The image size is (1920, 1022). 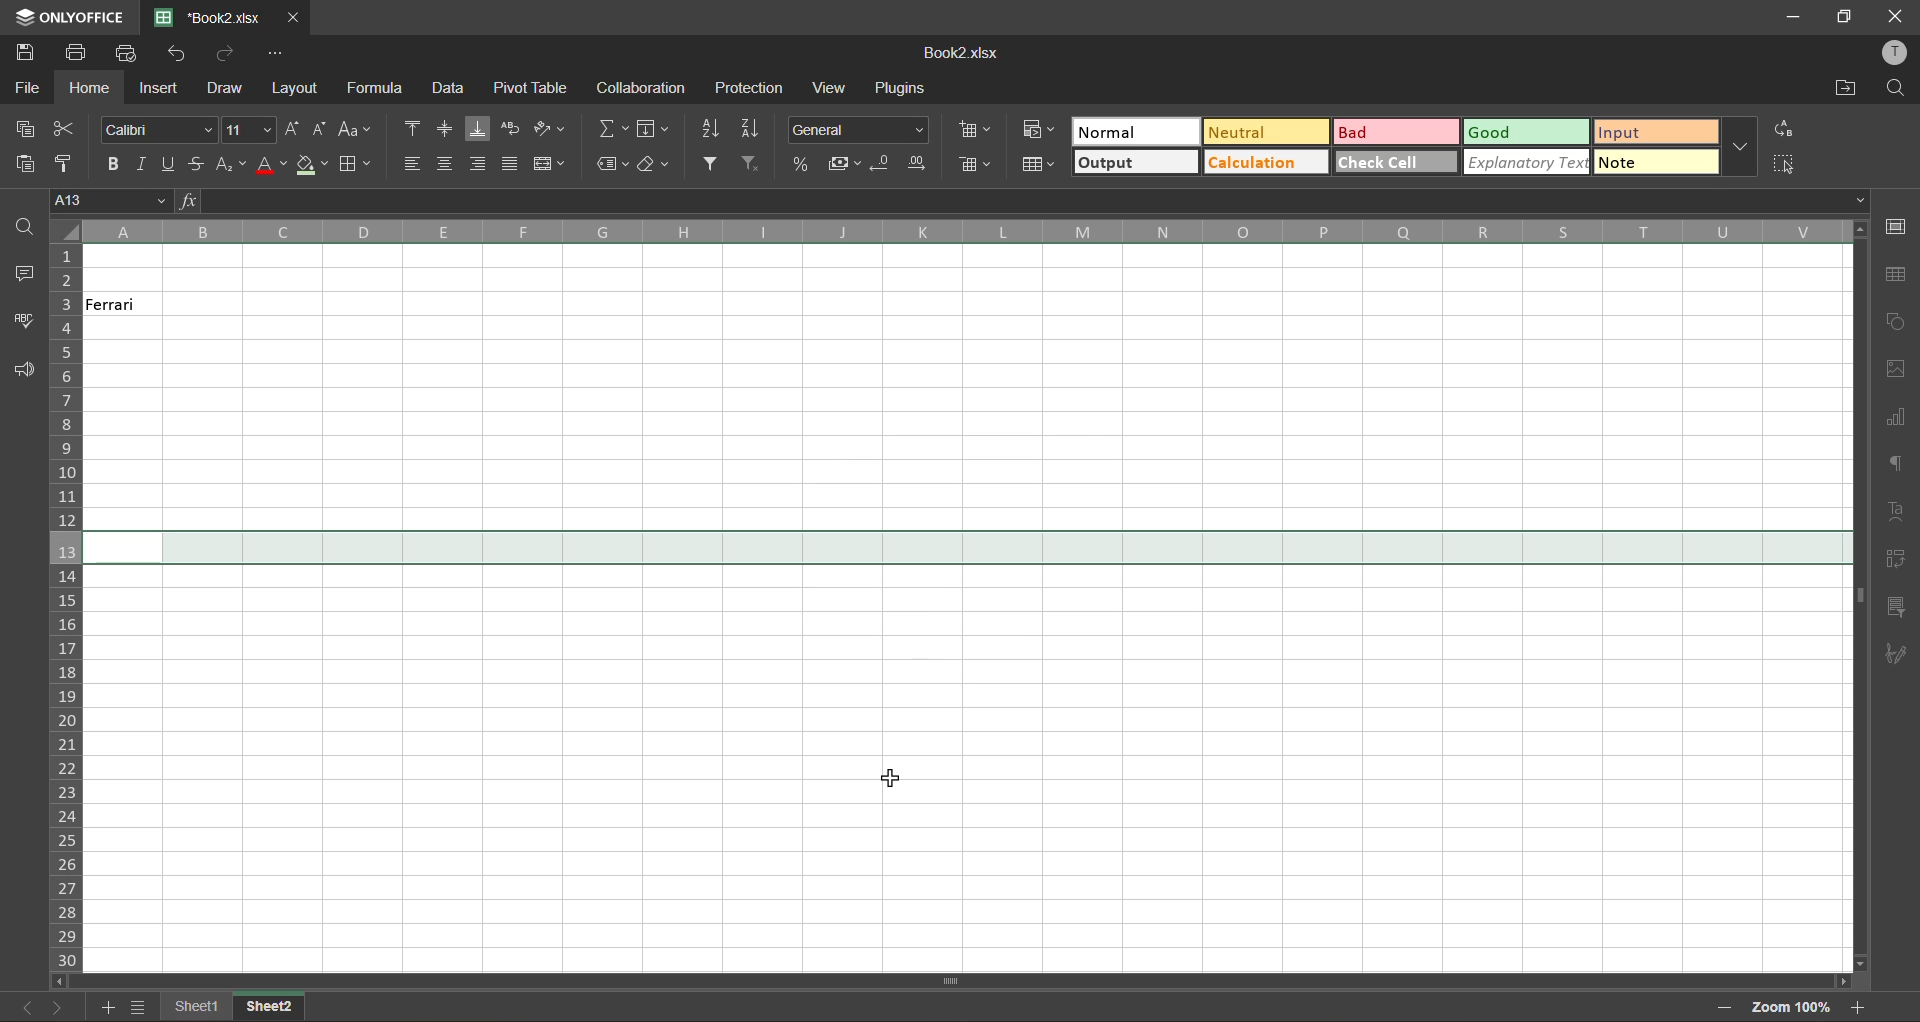 What do you see at coordinates (719, 129) in the screenshot?
I see `sort ascending` at bounding box center [719, 129].